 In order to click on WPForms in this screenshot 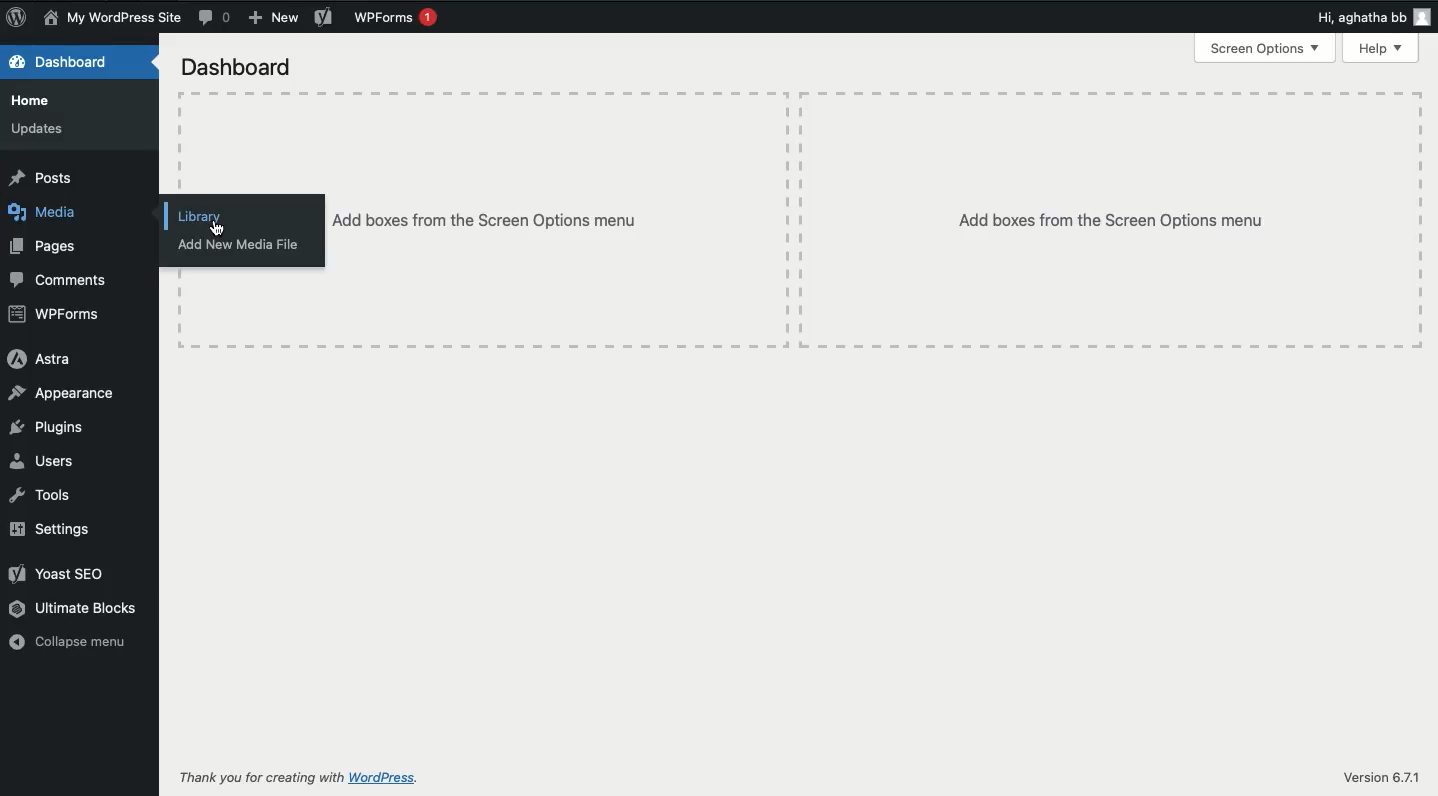, I will do `click(397, 17)`.